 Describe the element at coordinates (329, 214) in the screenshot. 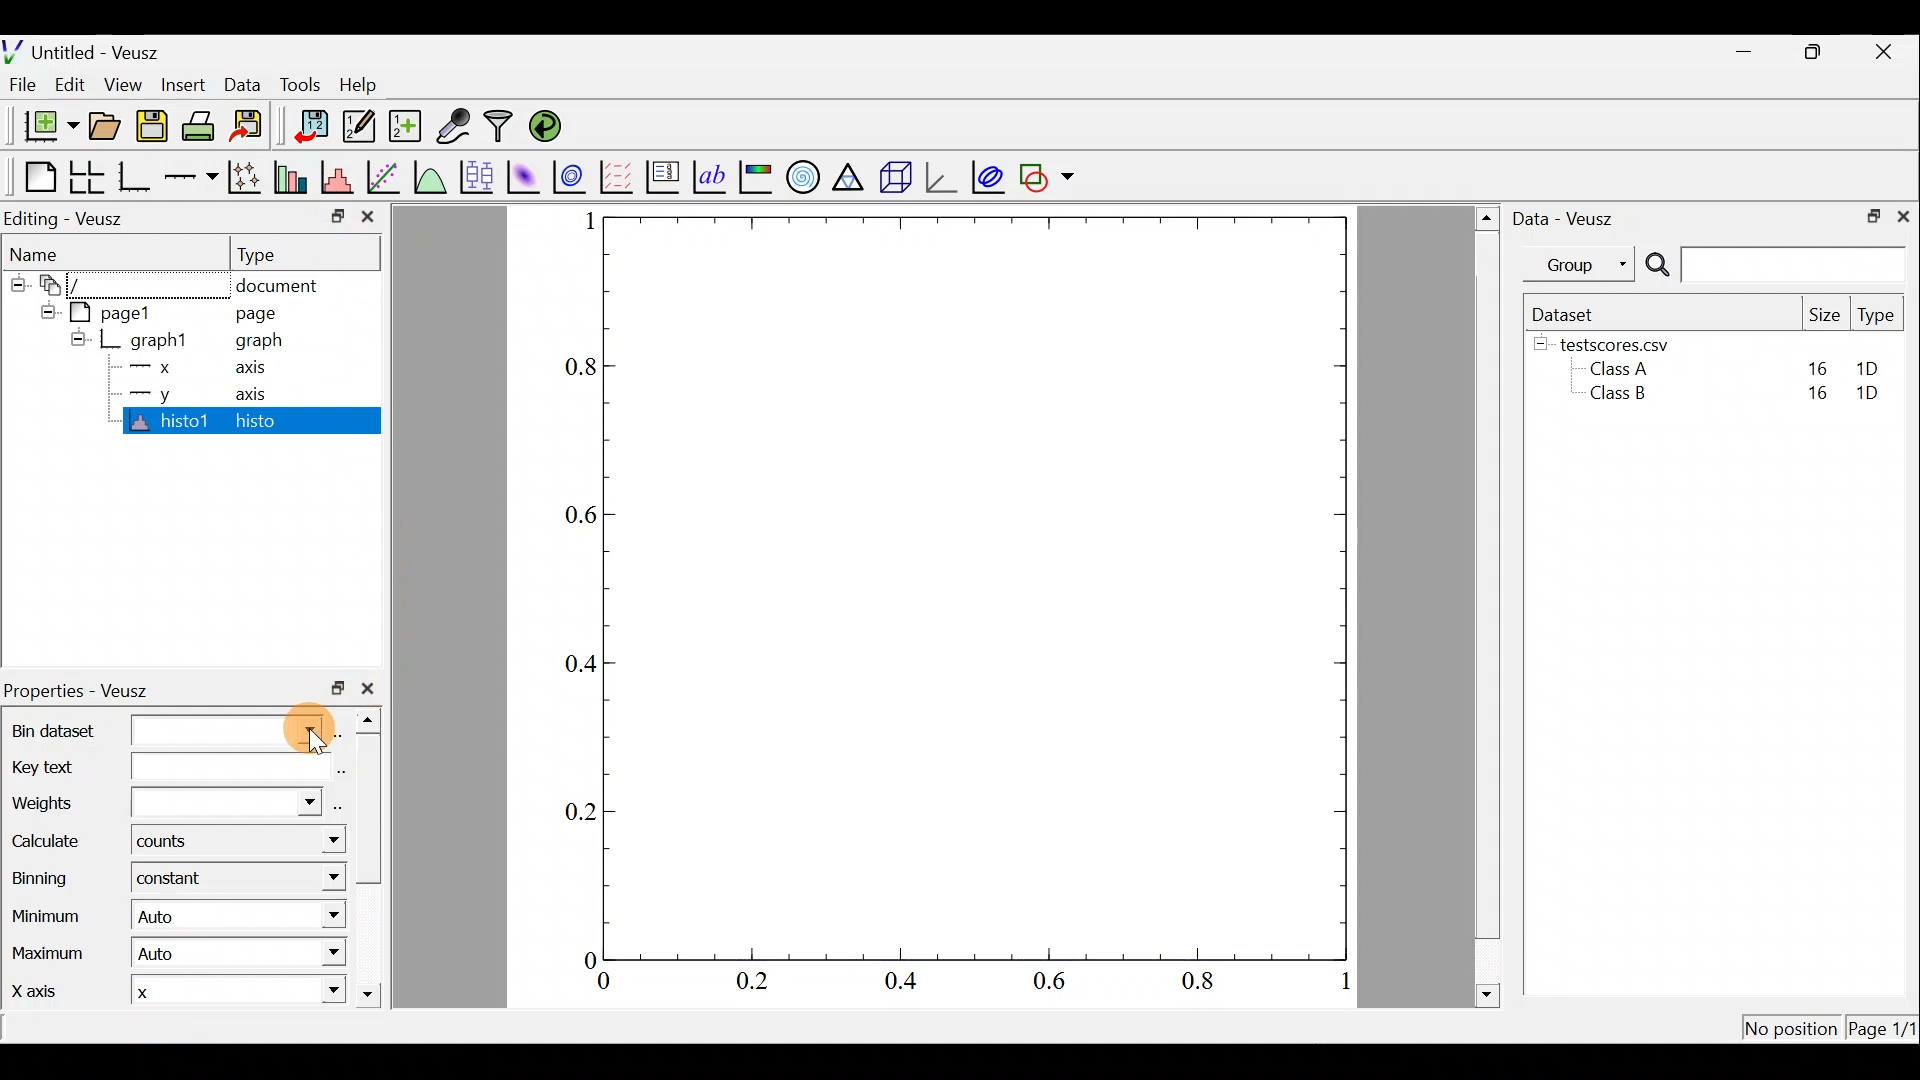

I see `restore down` at that location.